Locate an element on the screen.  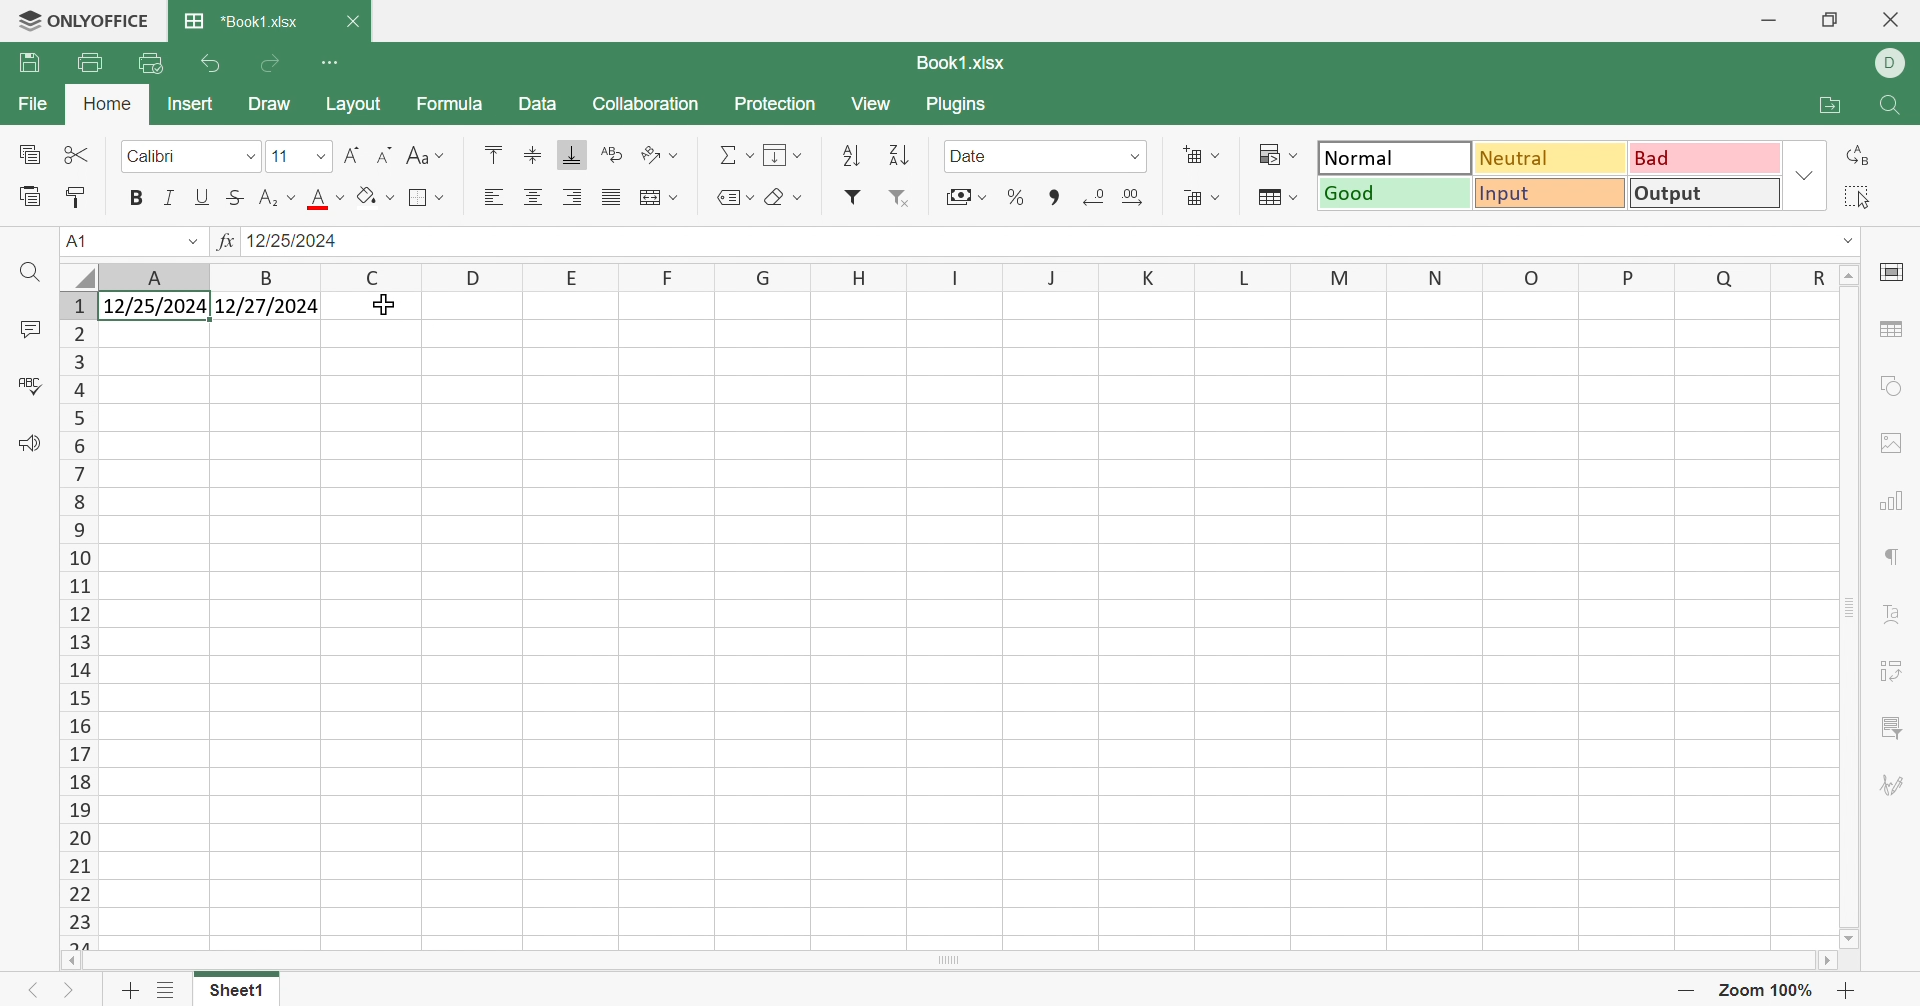
Summation is located at coordinates (734, 152).